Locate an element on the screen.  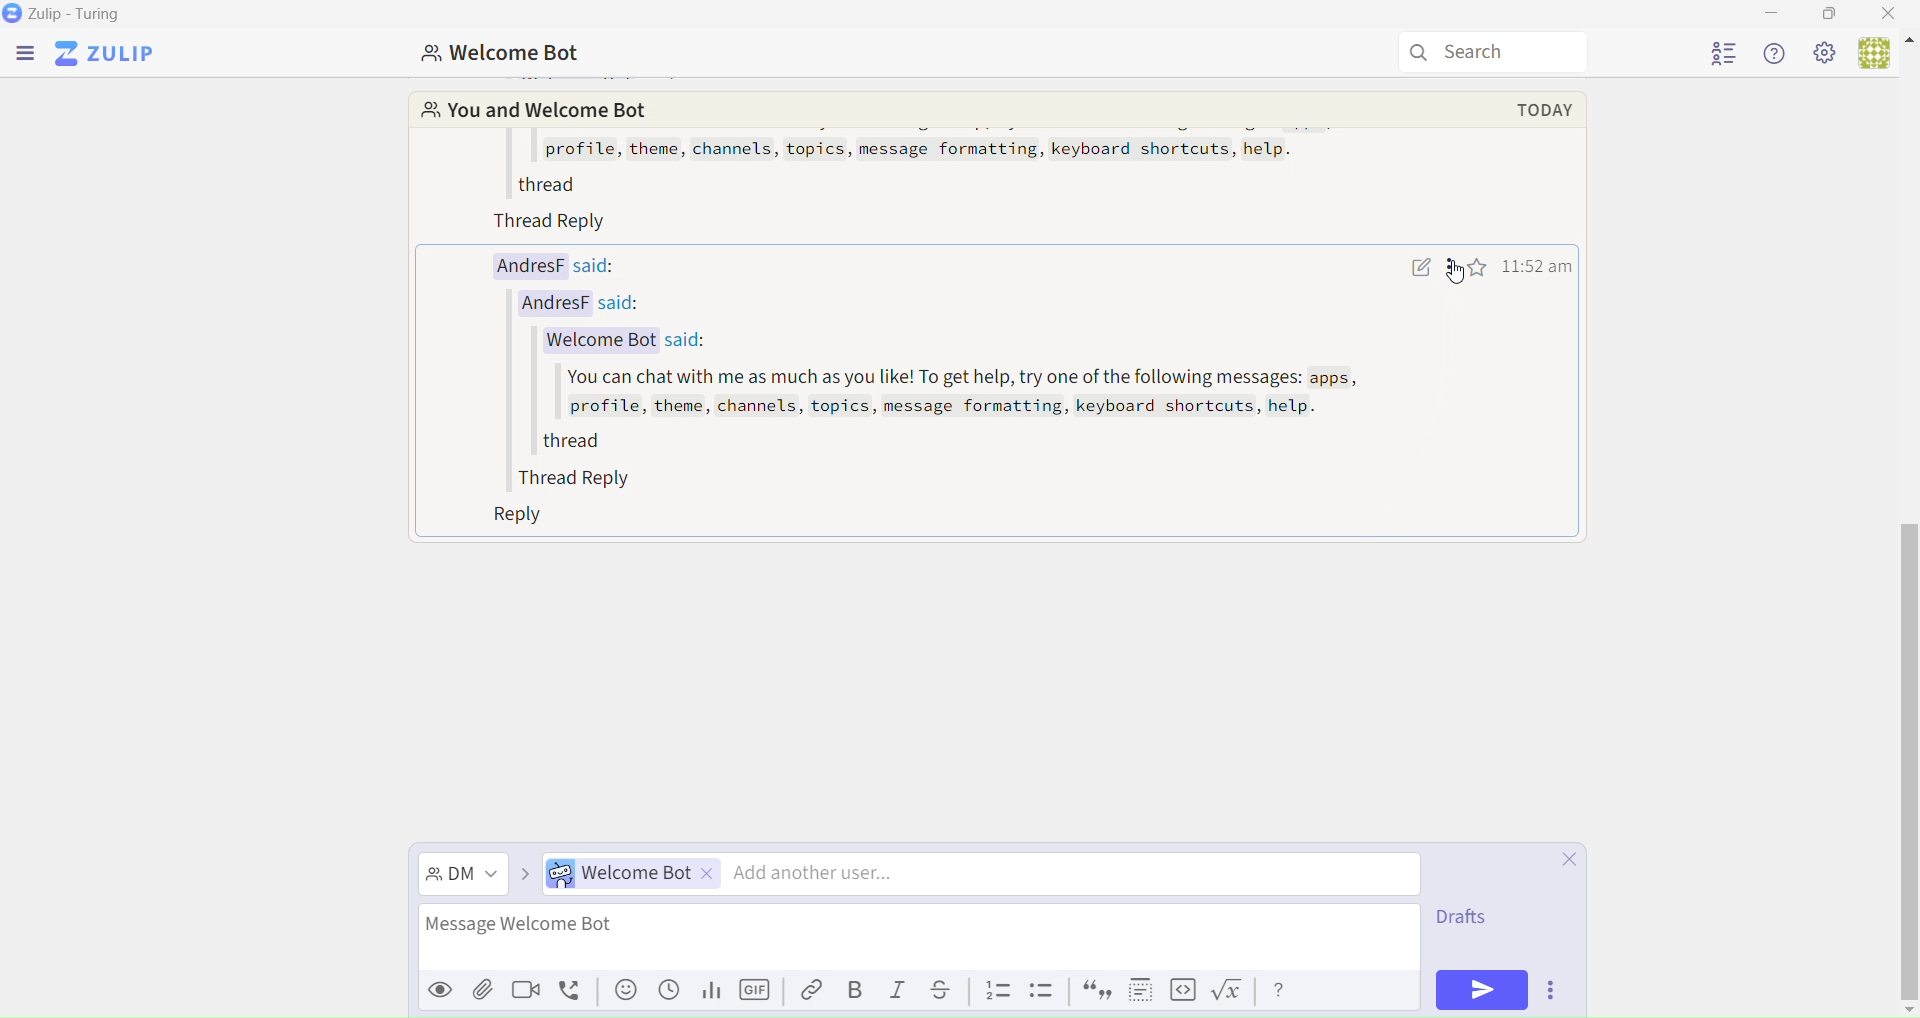
Zulip is located at coordinates (74, 17).